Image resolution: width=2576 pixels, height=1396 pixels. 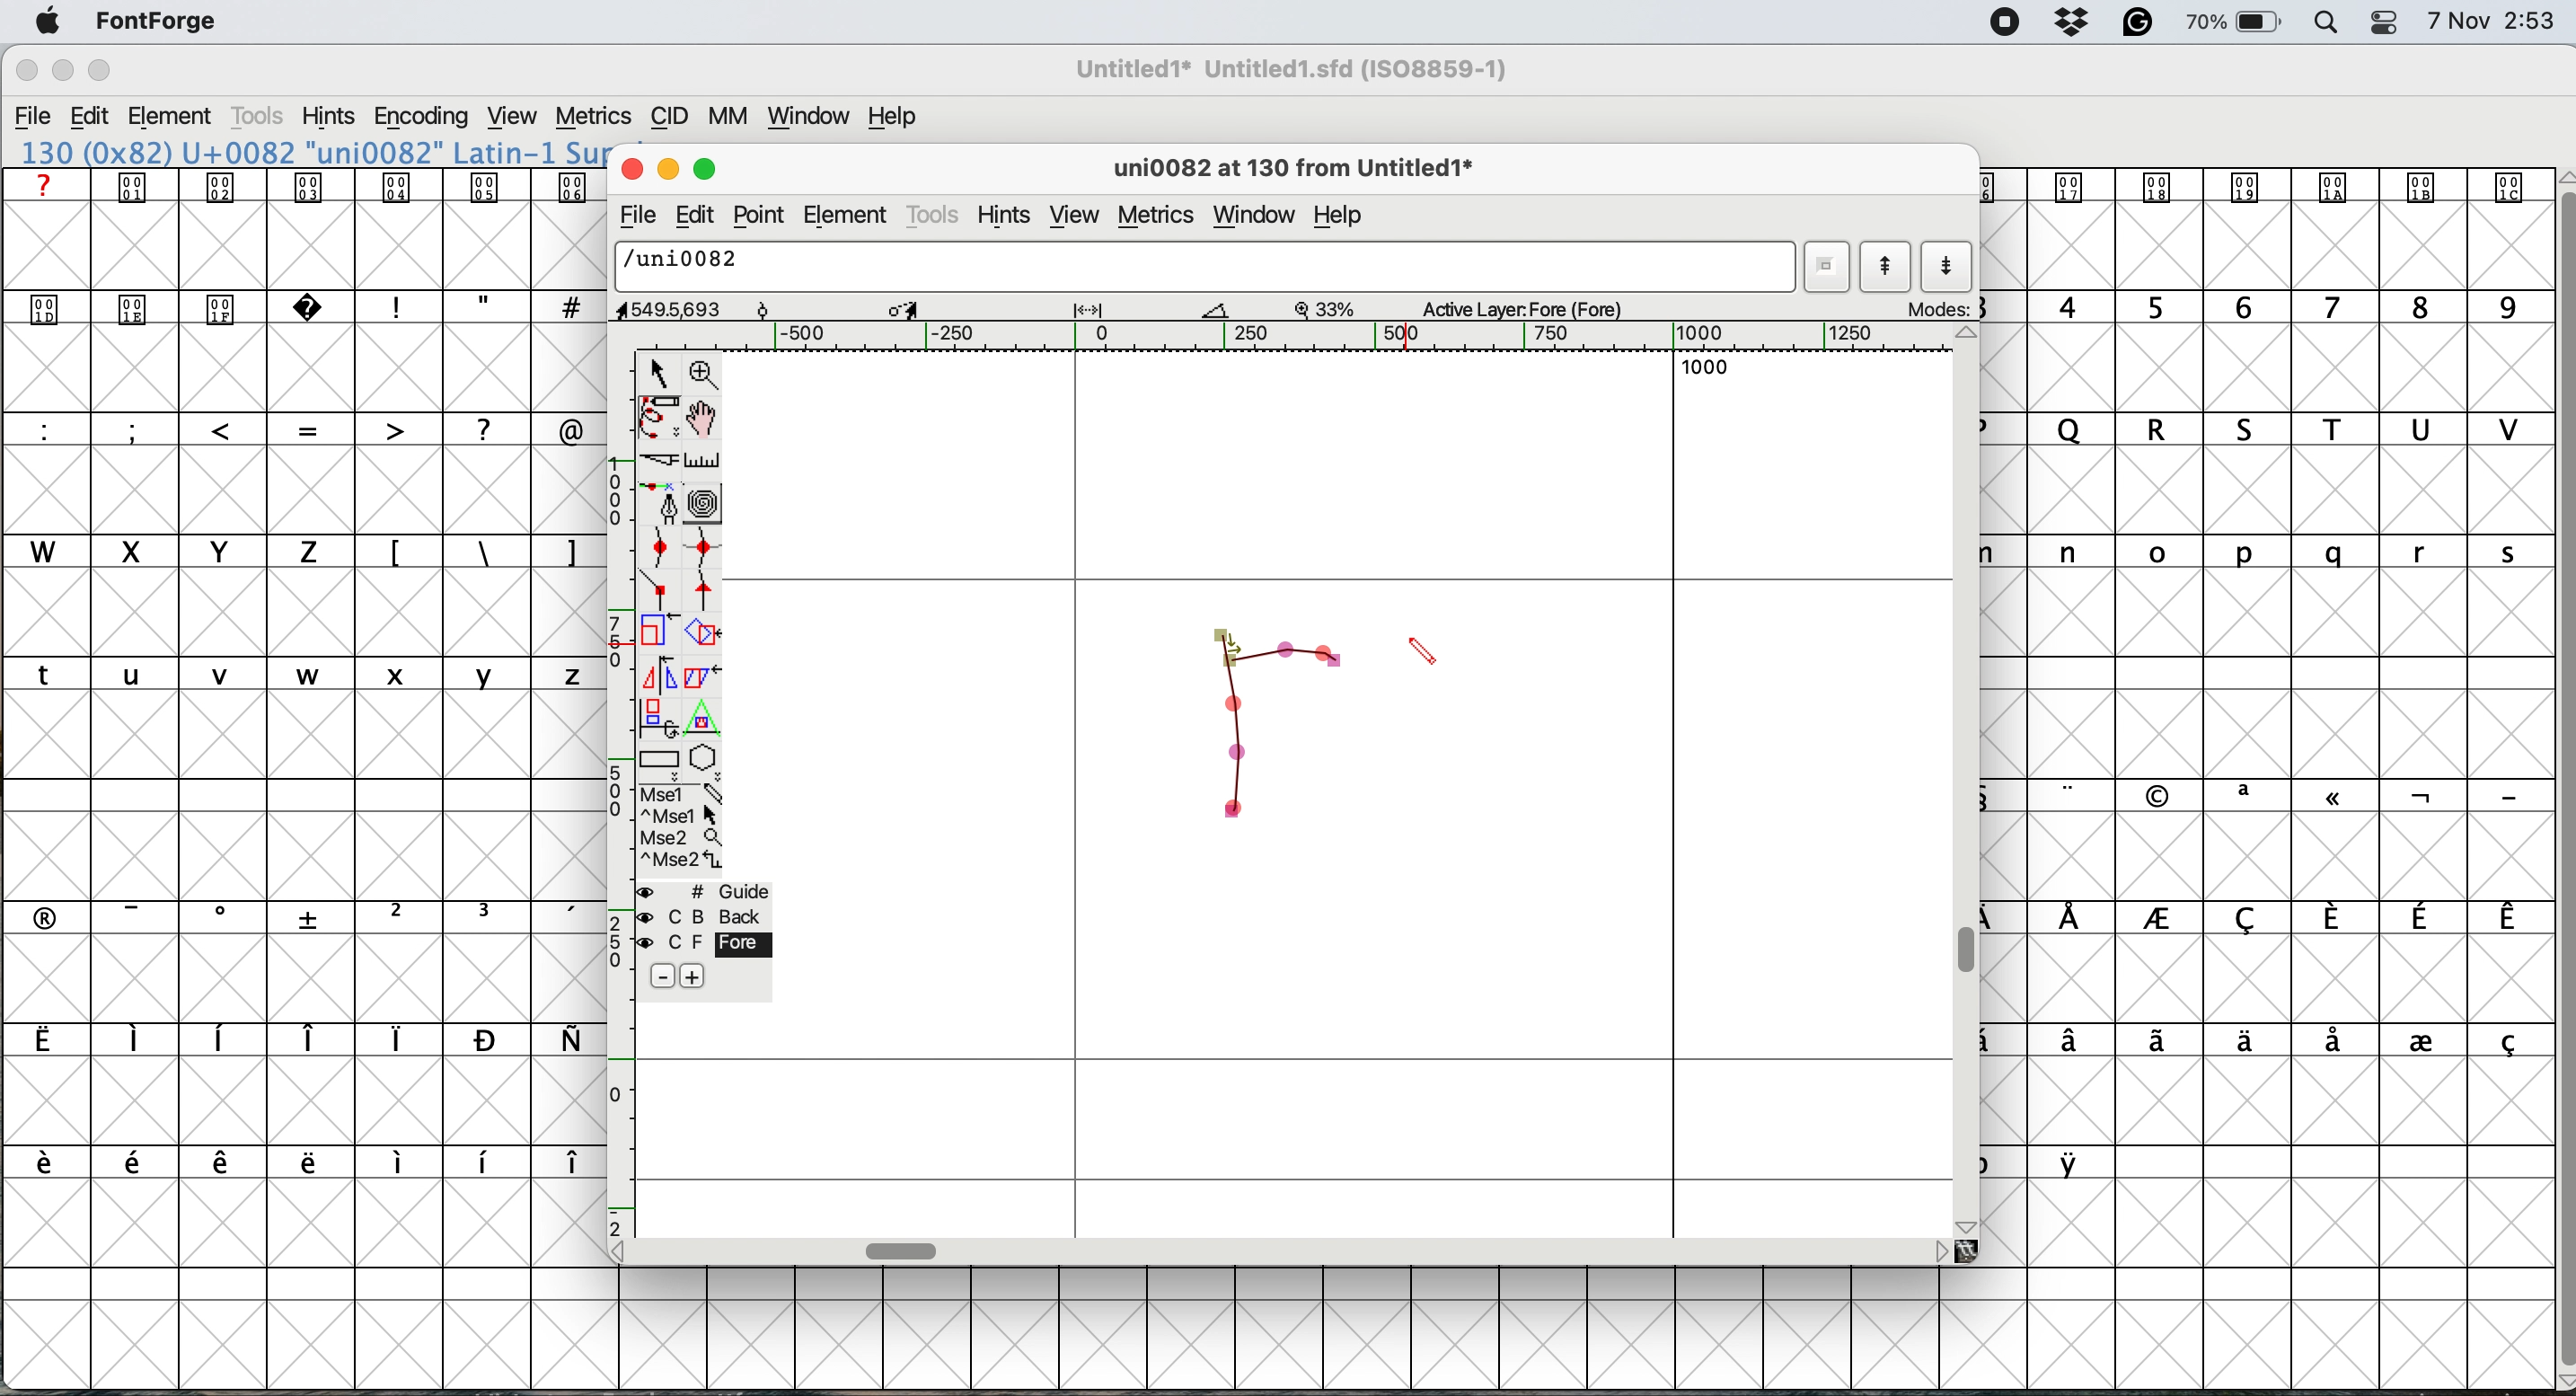 I want to click on special icons, so click(x=2262, y=187).